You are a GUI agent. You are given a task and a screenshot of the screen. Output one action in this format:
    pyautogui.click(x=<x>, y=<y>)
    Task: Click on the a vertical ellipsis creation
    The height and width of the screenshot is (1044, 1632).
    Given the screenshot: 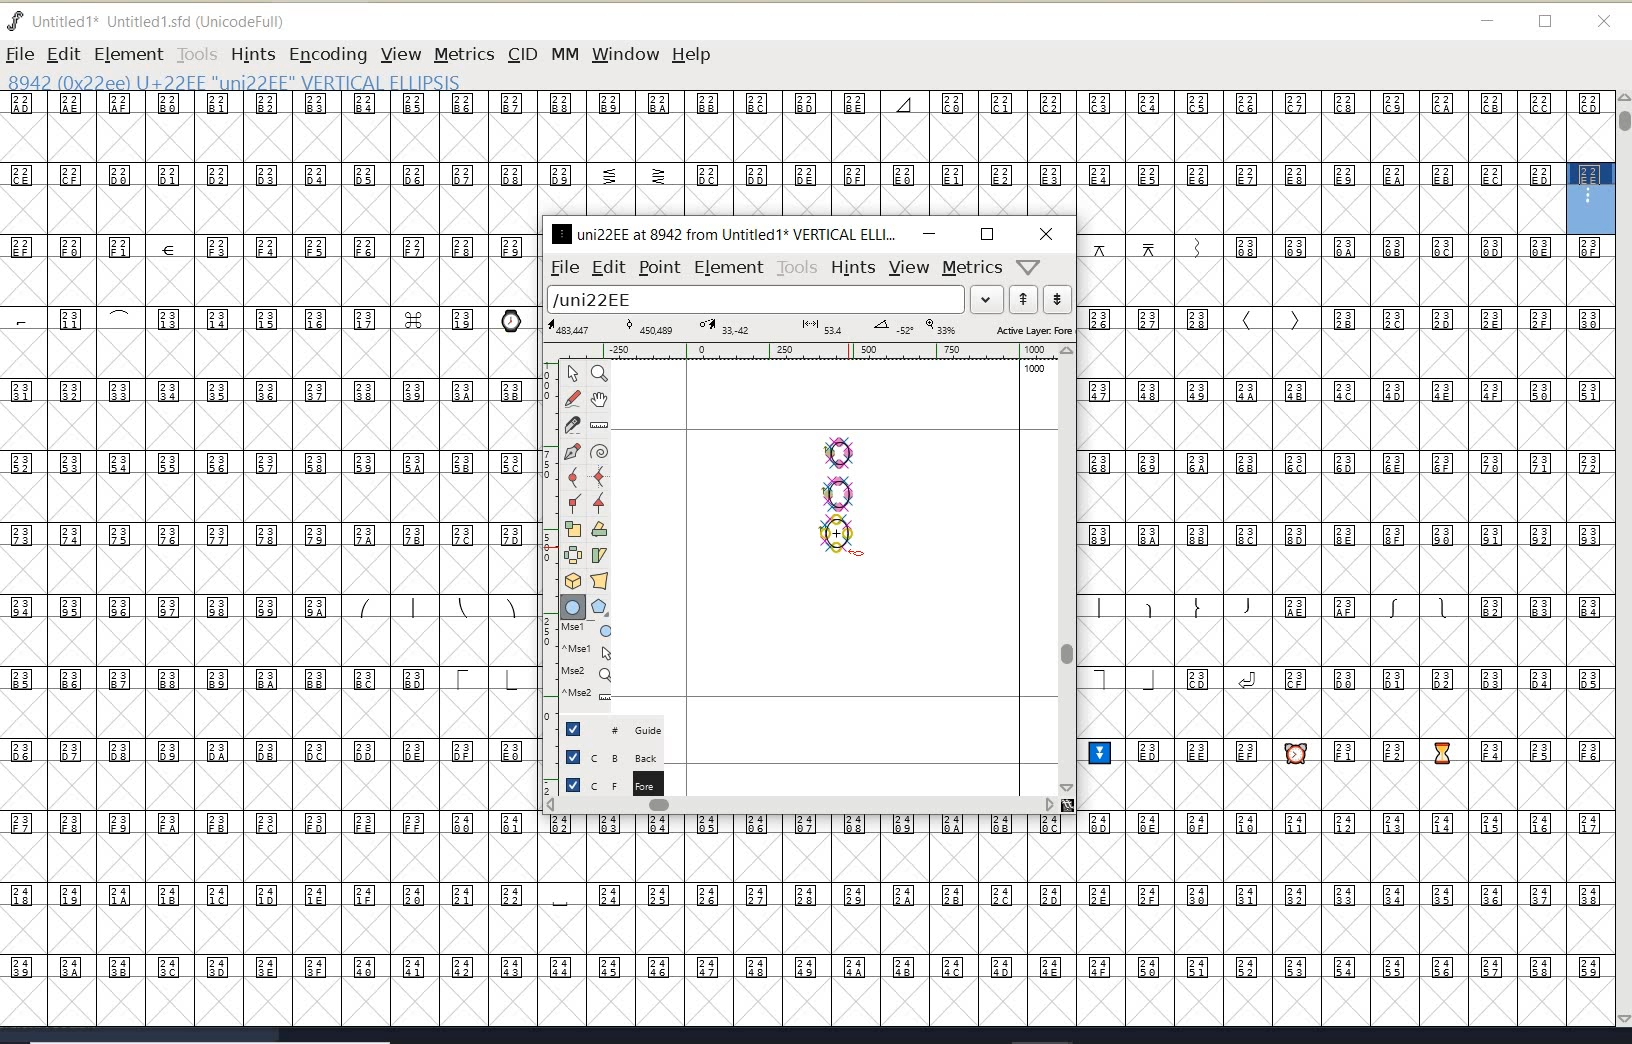 What is the action you would take?
    pyautogui.click(x=837, y=534)
    